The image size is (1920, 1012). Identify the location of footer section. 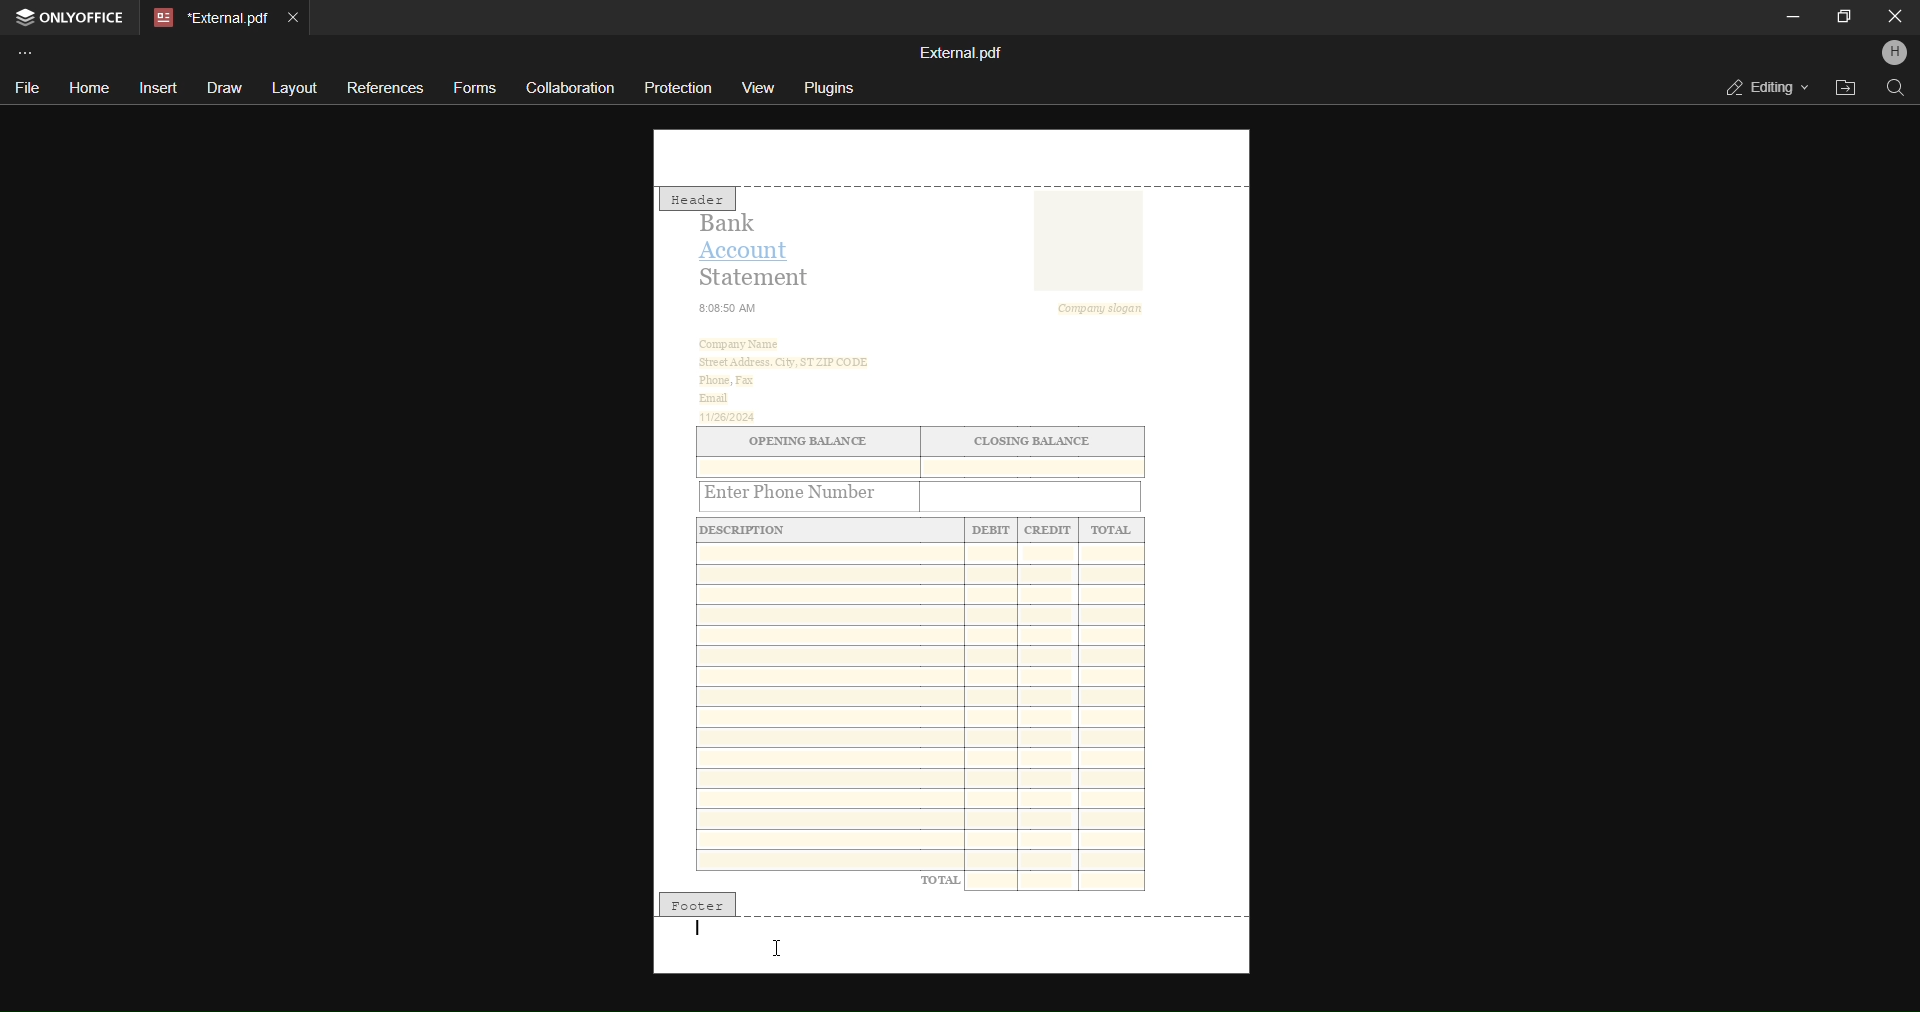
(952, 946).